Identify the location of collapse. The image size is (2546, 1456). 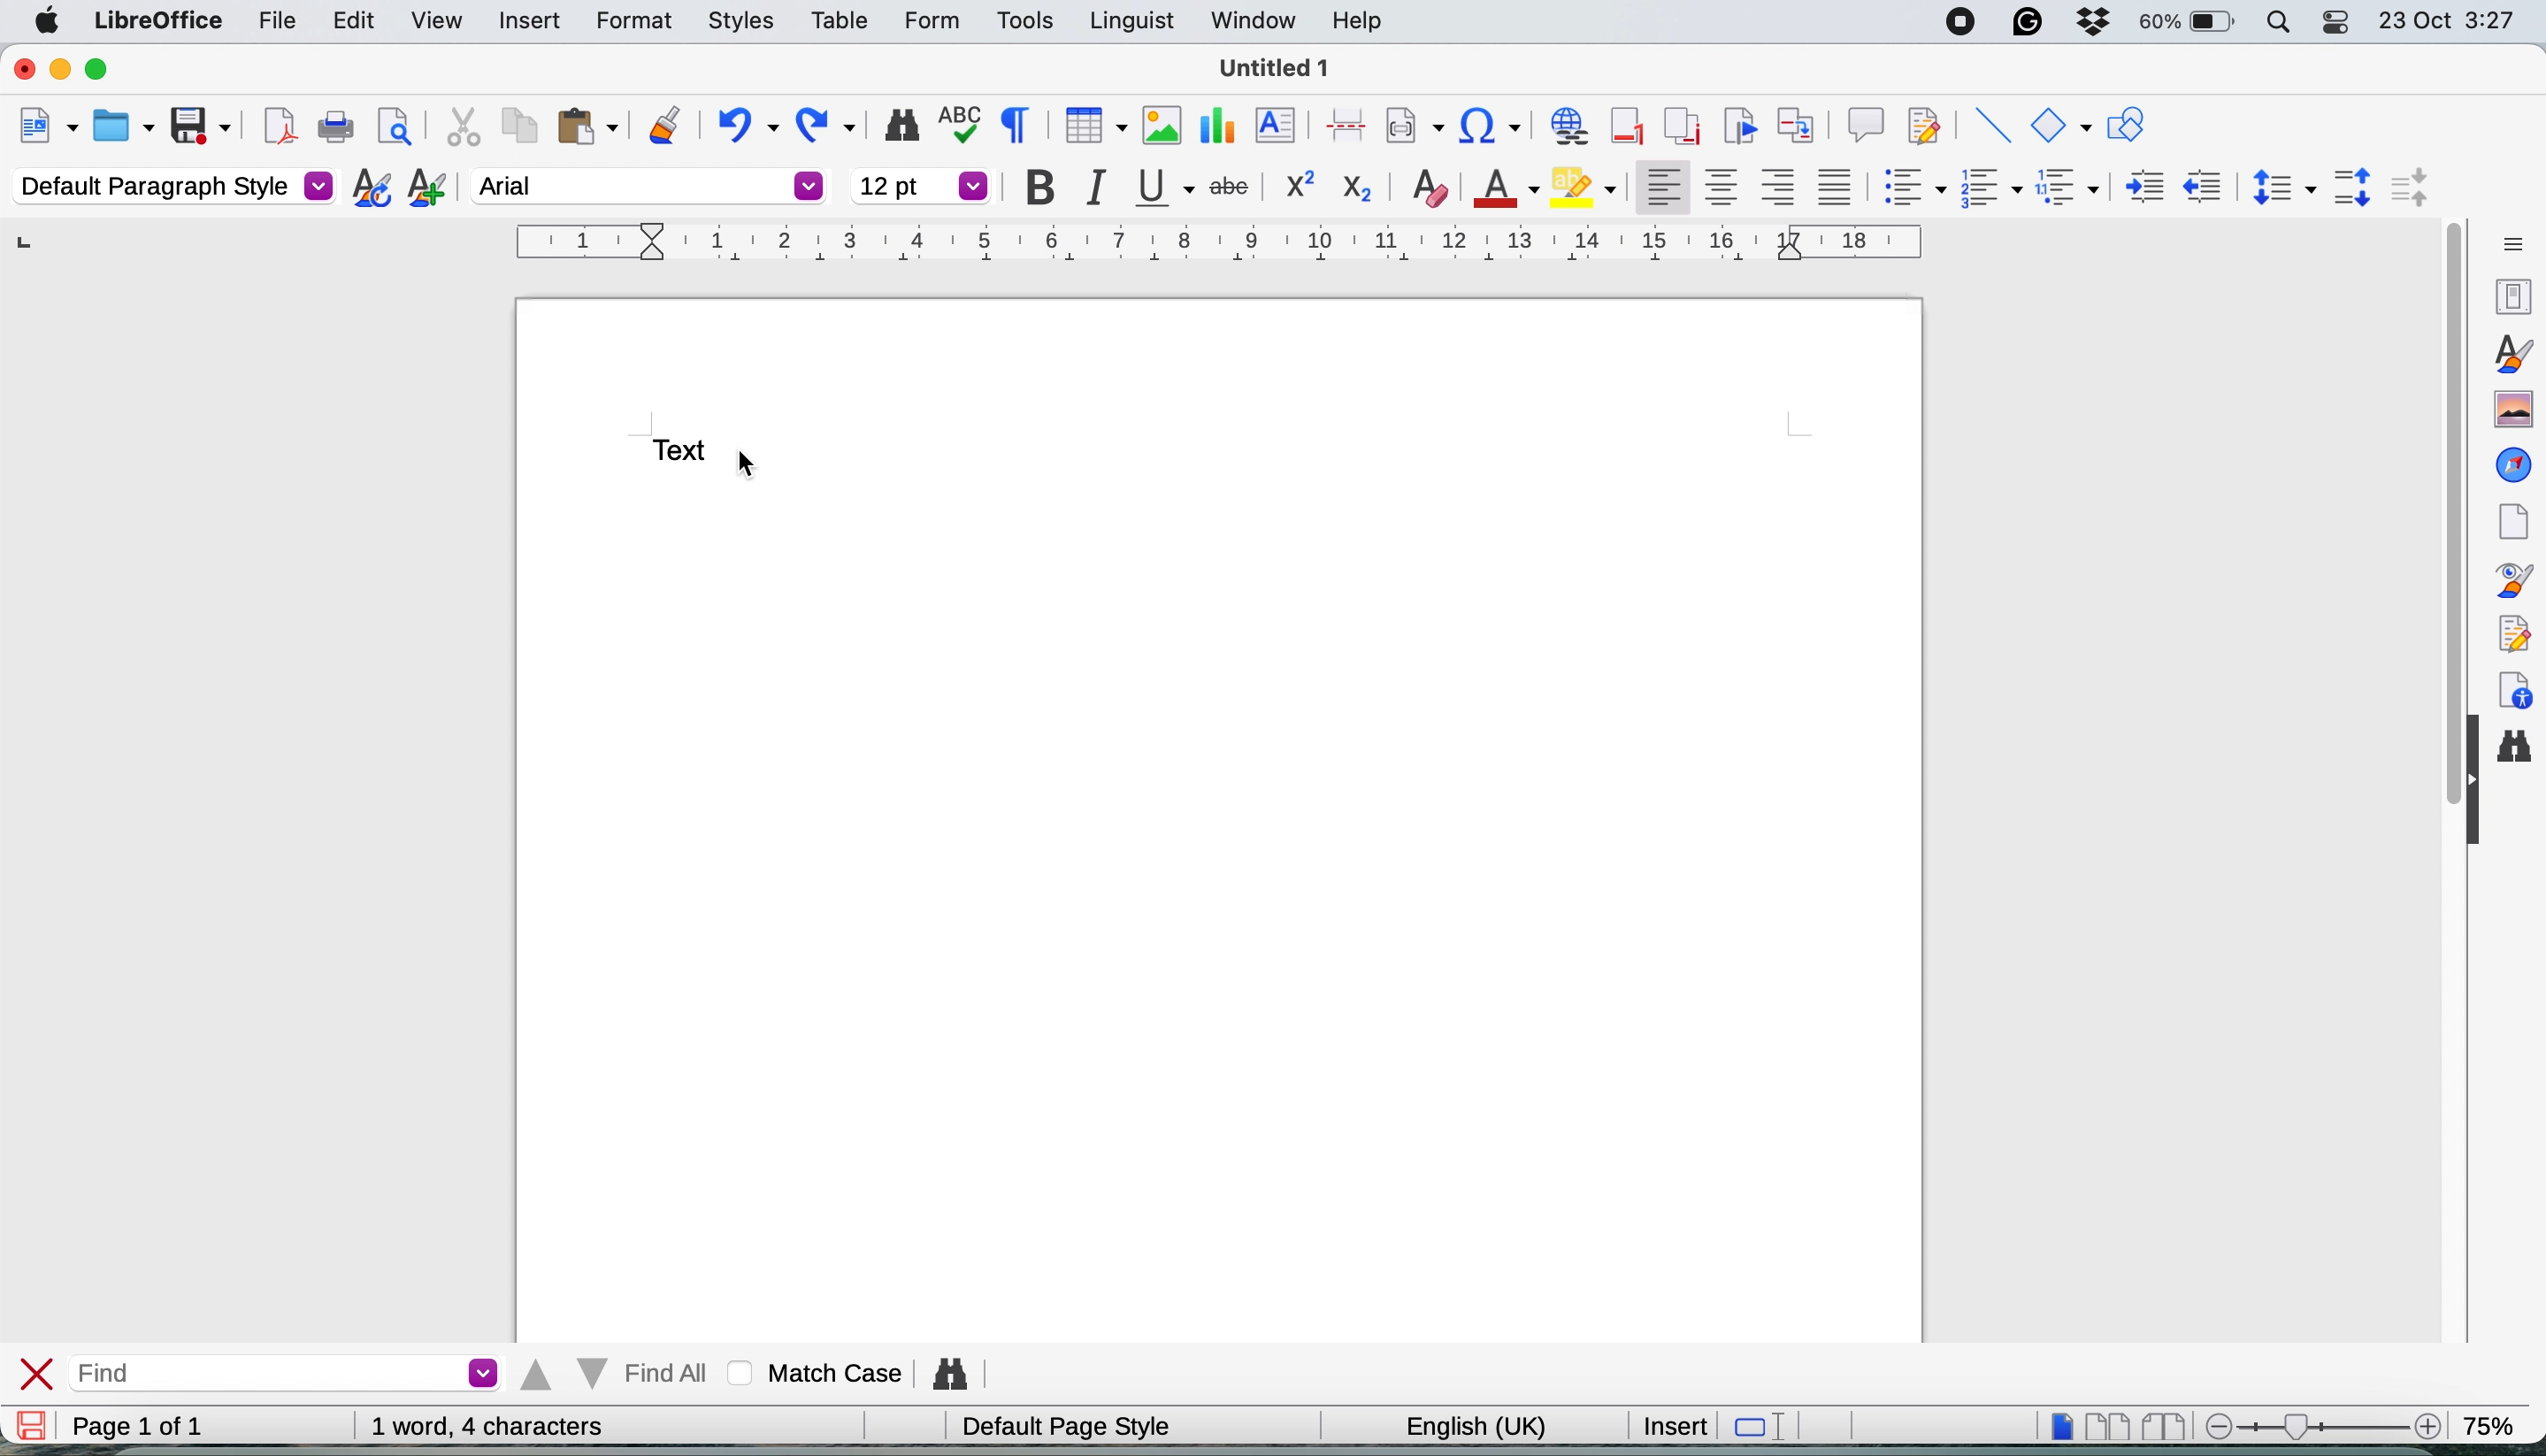
(2474, 791).